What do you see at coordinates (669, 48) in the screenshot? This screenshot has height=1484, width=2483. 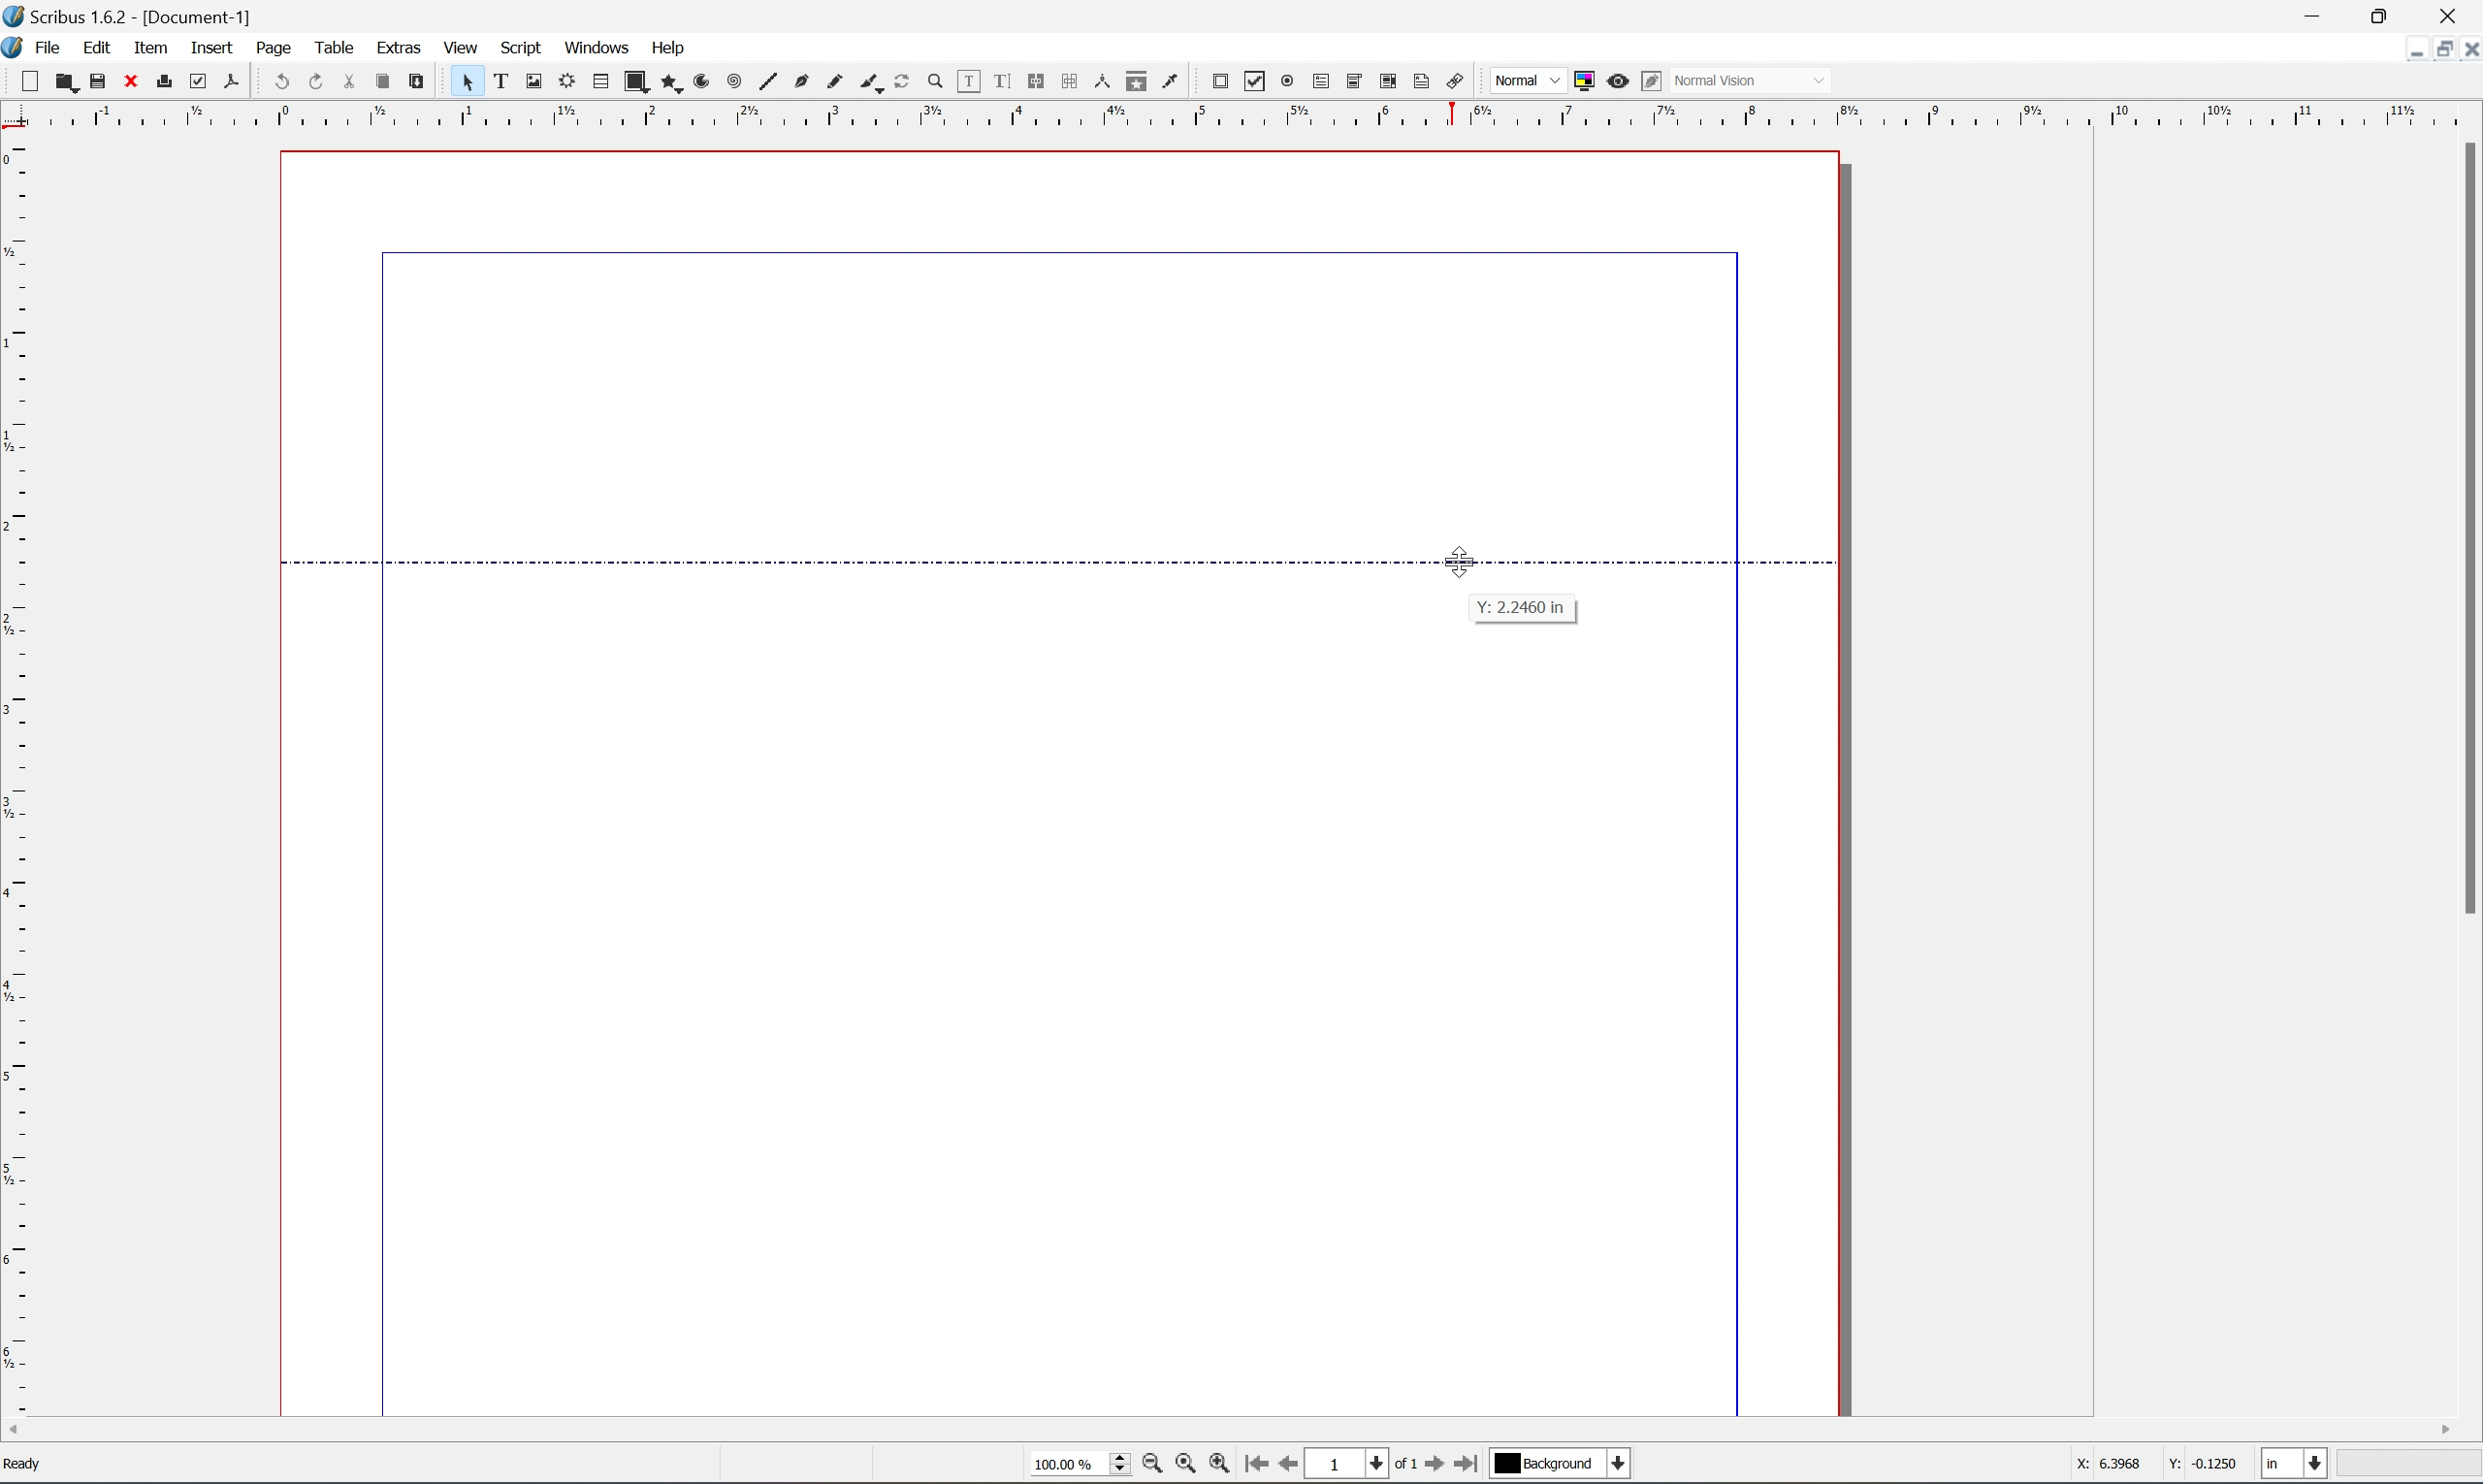 I see `help` at bounding box center [669, 48].